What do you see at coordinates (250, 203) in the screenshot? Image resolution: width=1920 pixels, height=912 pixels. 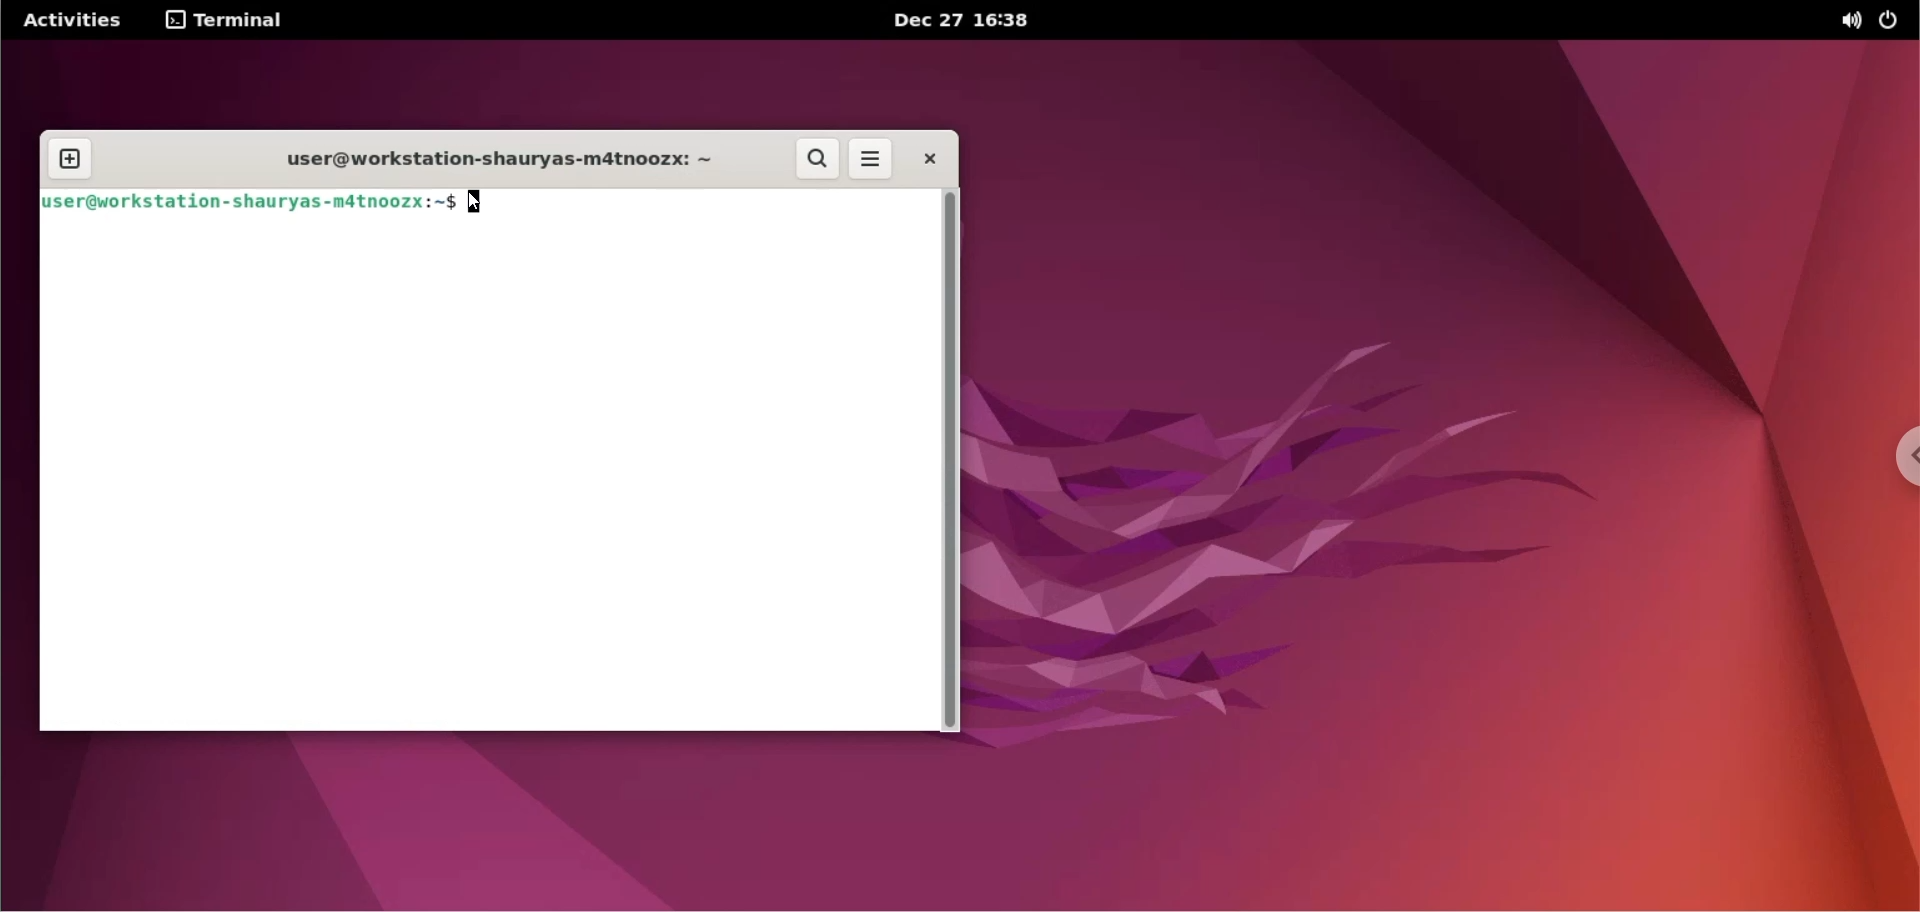 I see `user@workstation-shauryas-m4tnoozx: ~$` at bounding box center [250, 203].